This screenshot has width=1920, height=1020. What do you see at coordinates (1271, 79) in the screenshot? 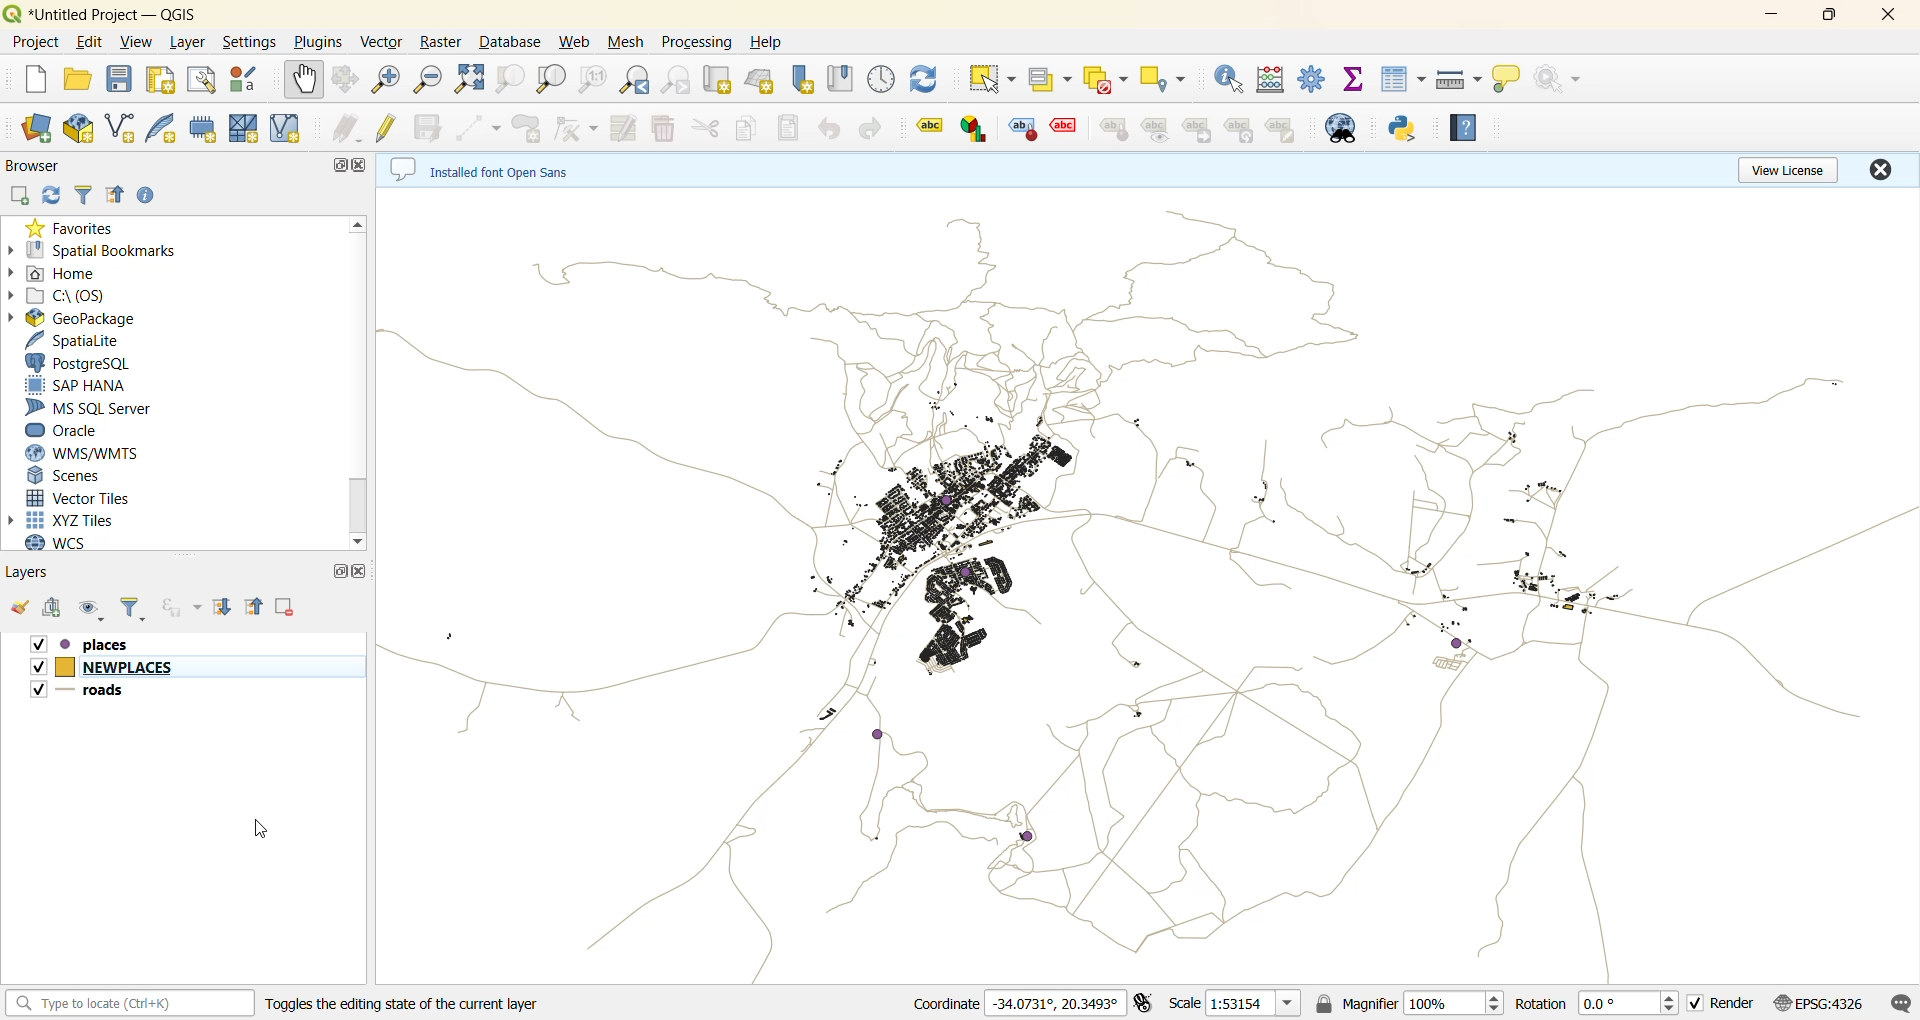
I see `calculator` at bounding box center [1271, 79].